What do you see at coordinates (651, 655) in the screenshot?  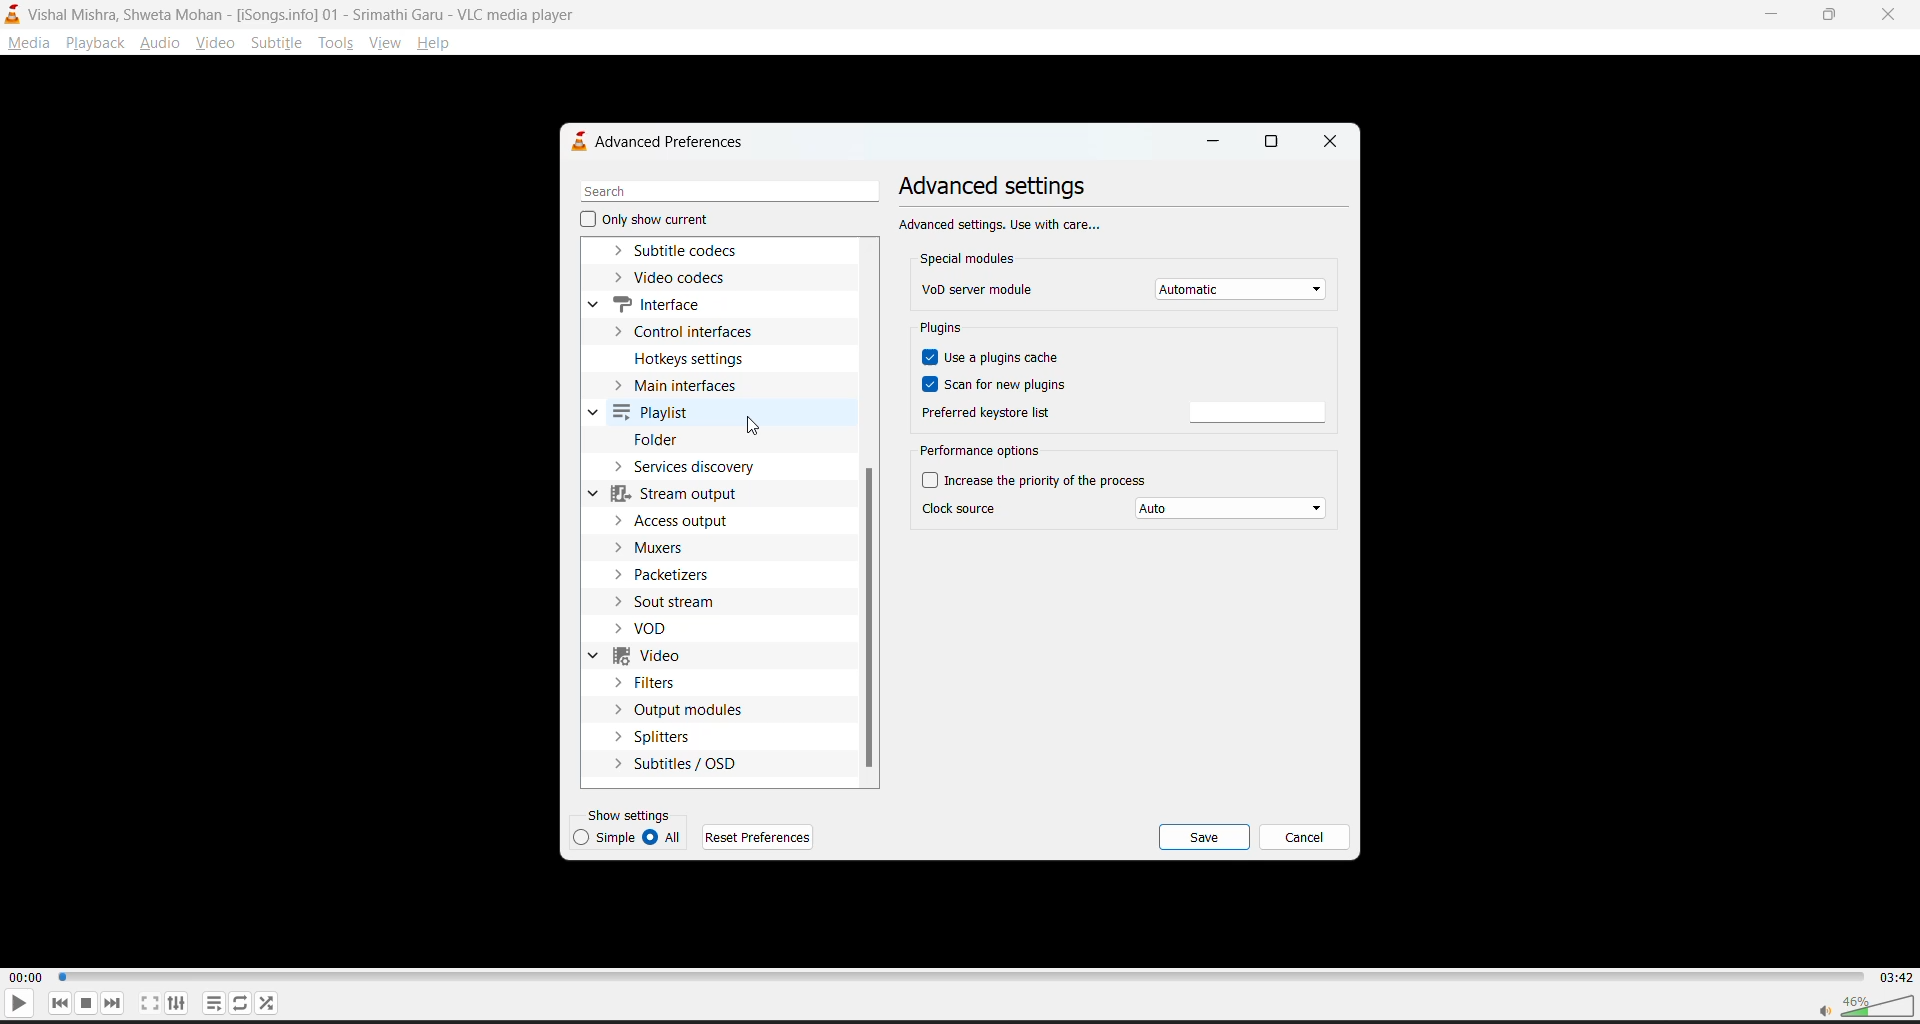 I see `video` at bounding box center [651, 655].